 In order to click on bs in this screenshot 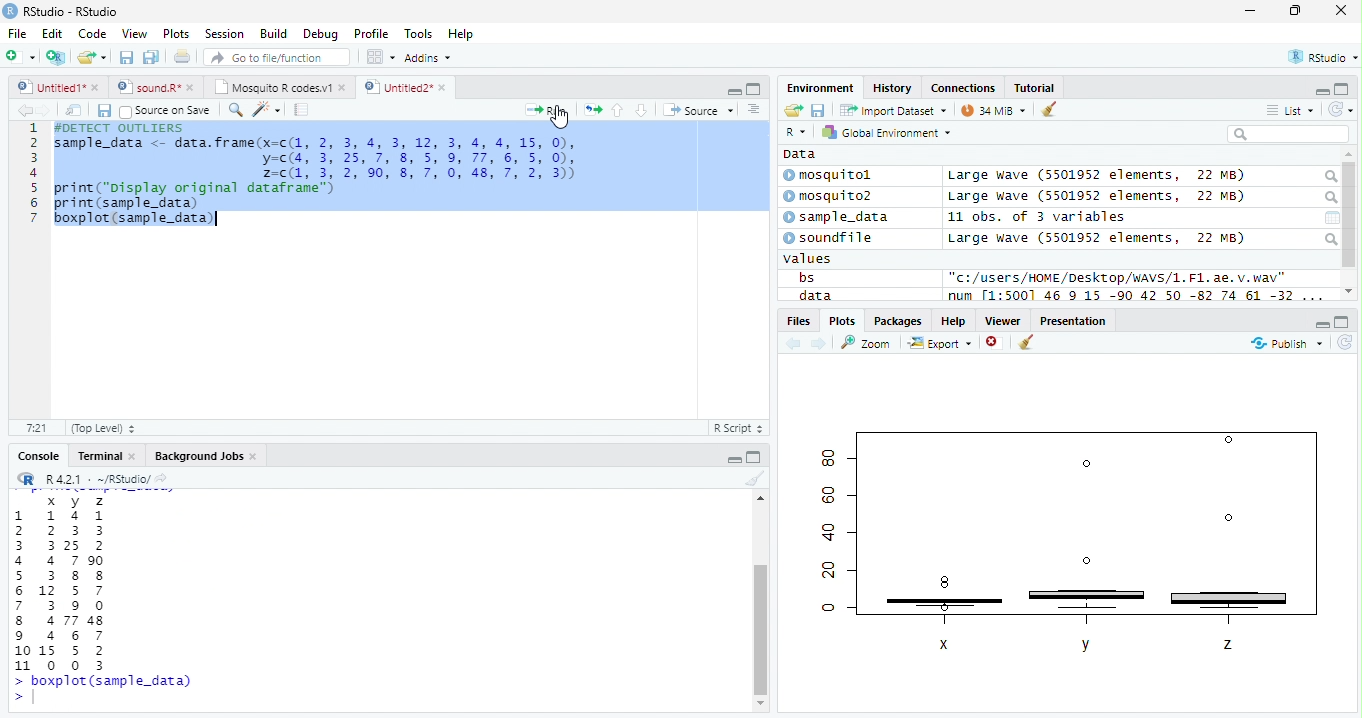, I will do `click(806, 277)`.